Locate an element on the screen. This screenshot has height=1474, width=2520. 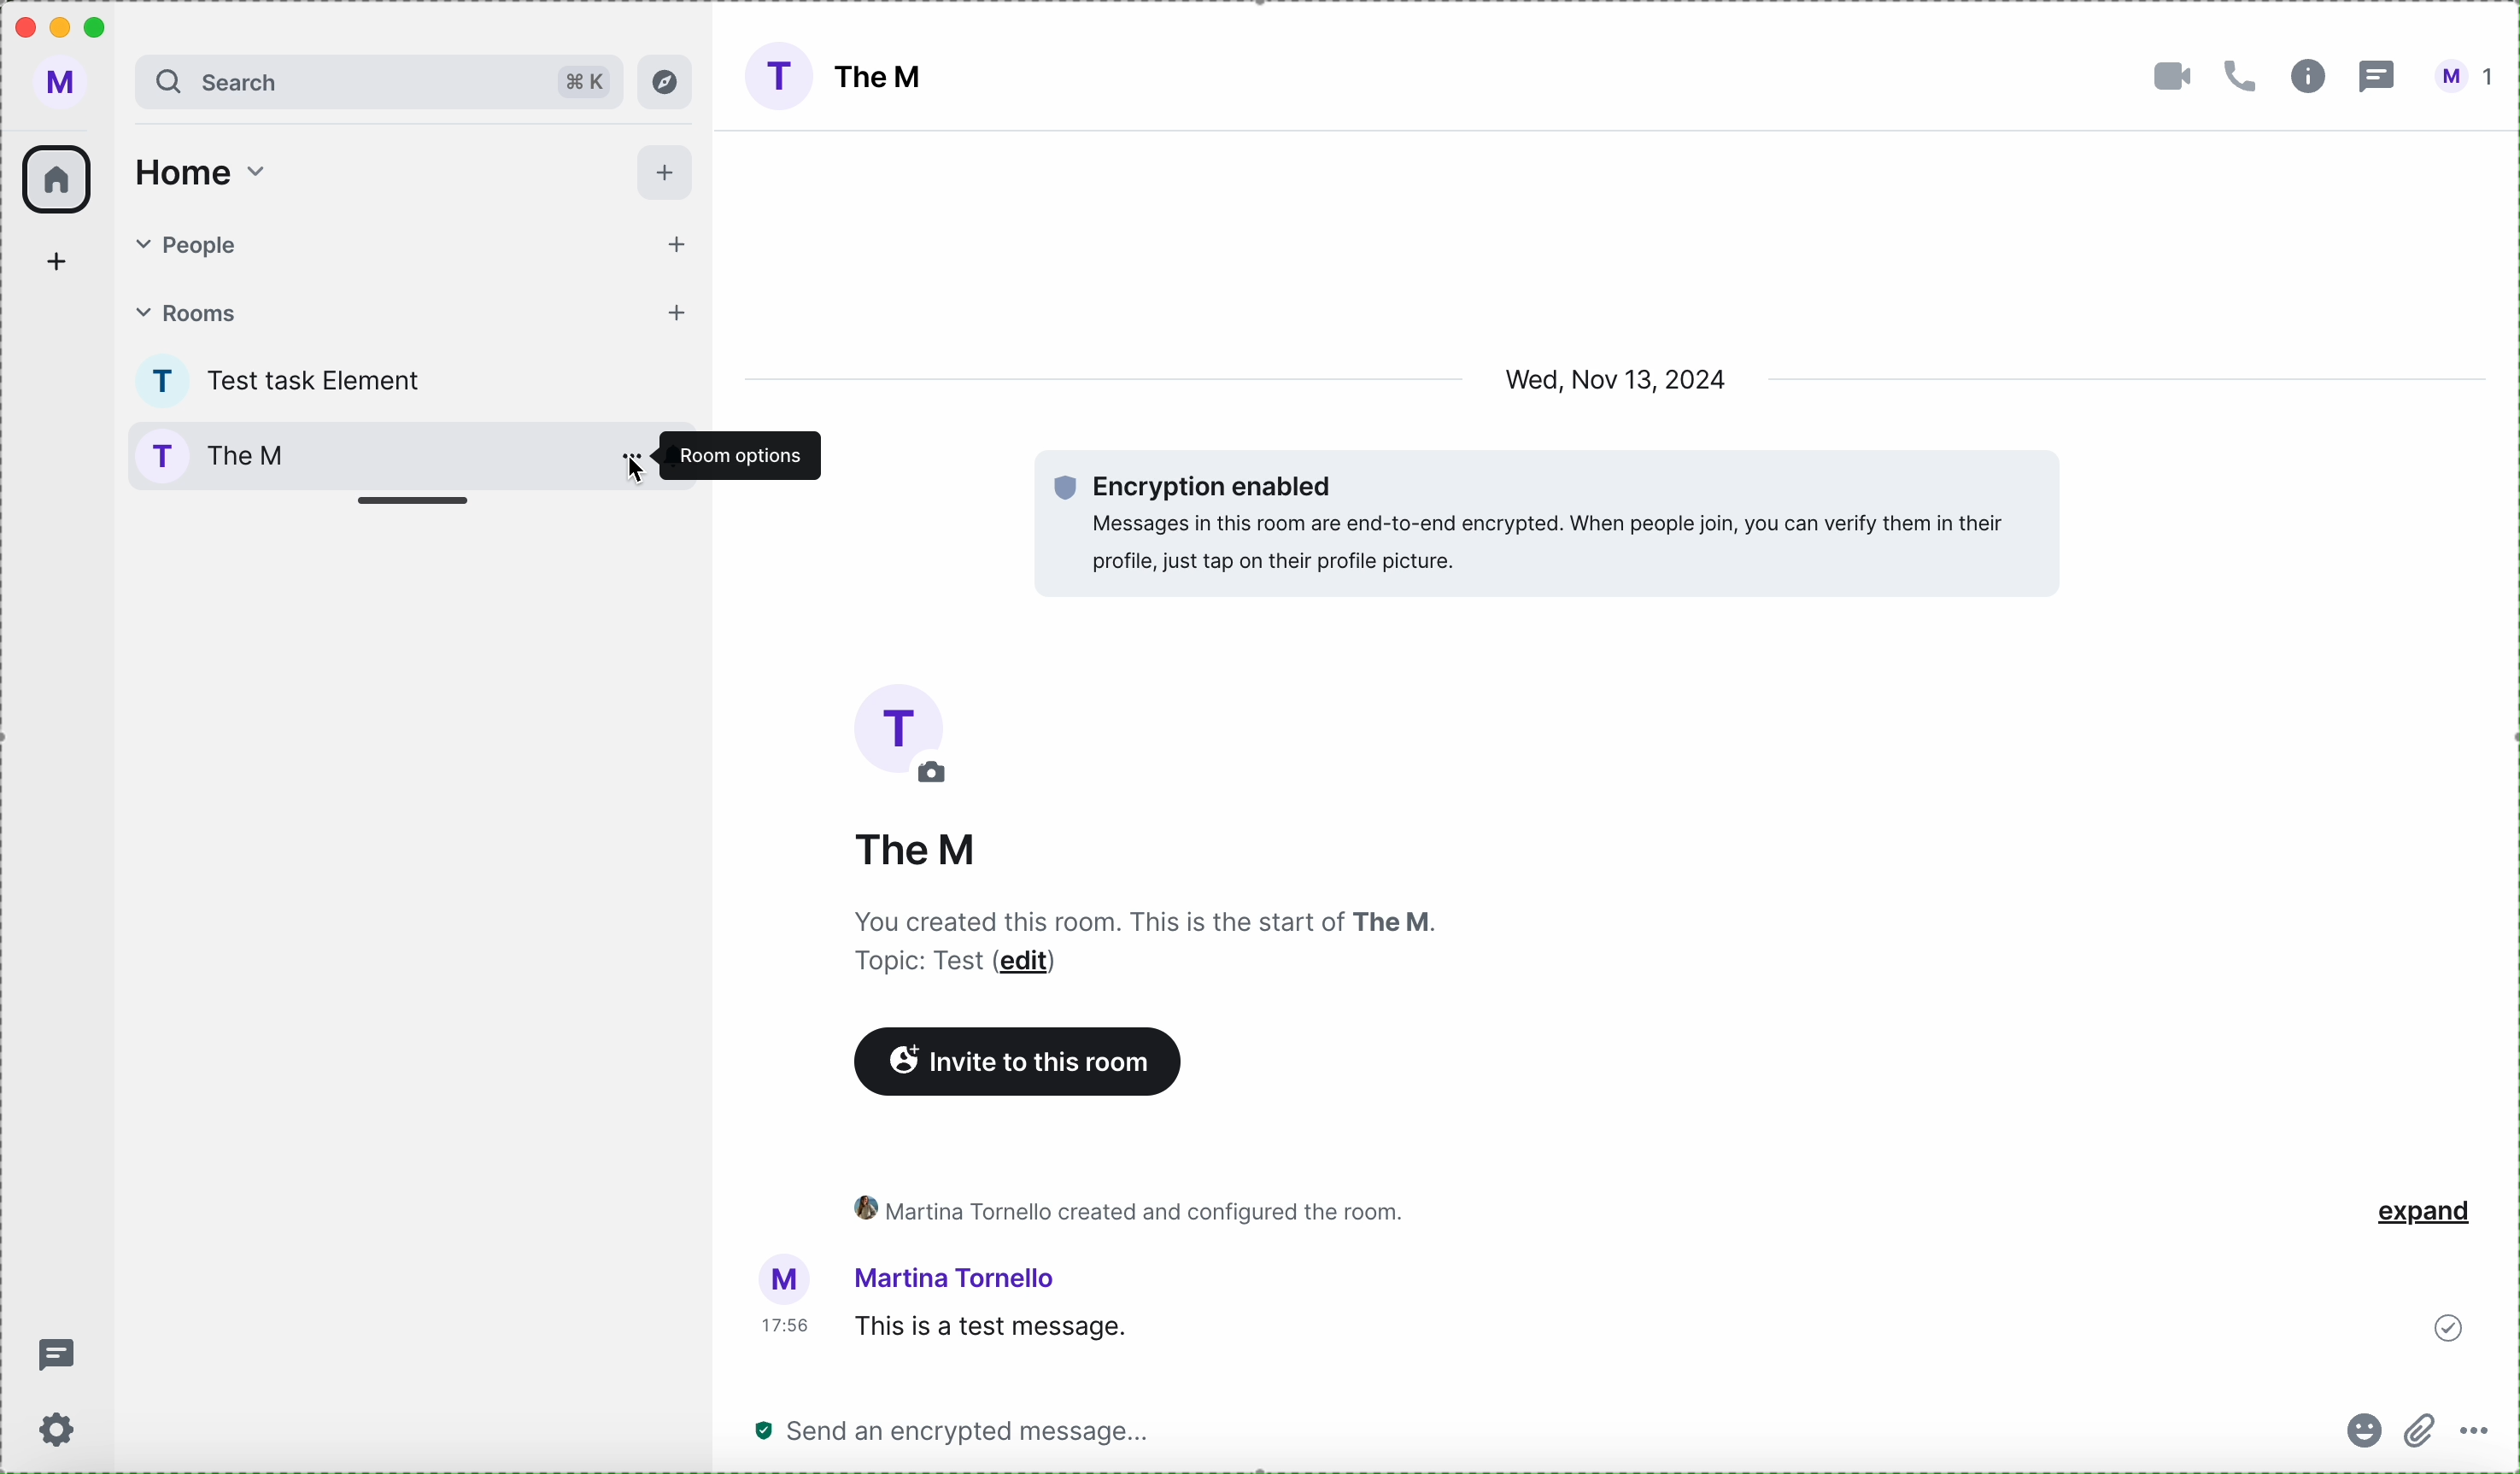
sent is located at coordinates (2442, 1327).